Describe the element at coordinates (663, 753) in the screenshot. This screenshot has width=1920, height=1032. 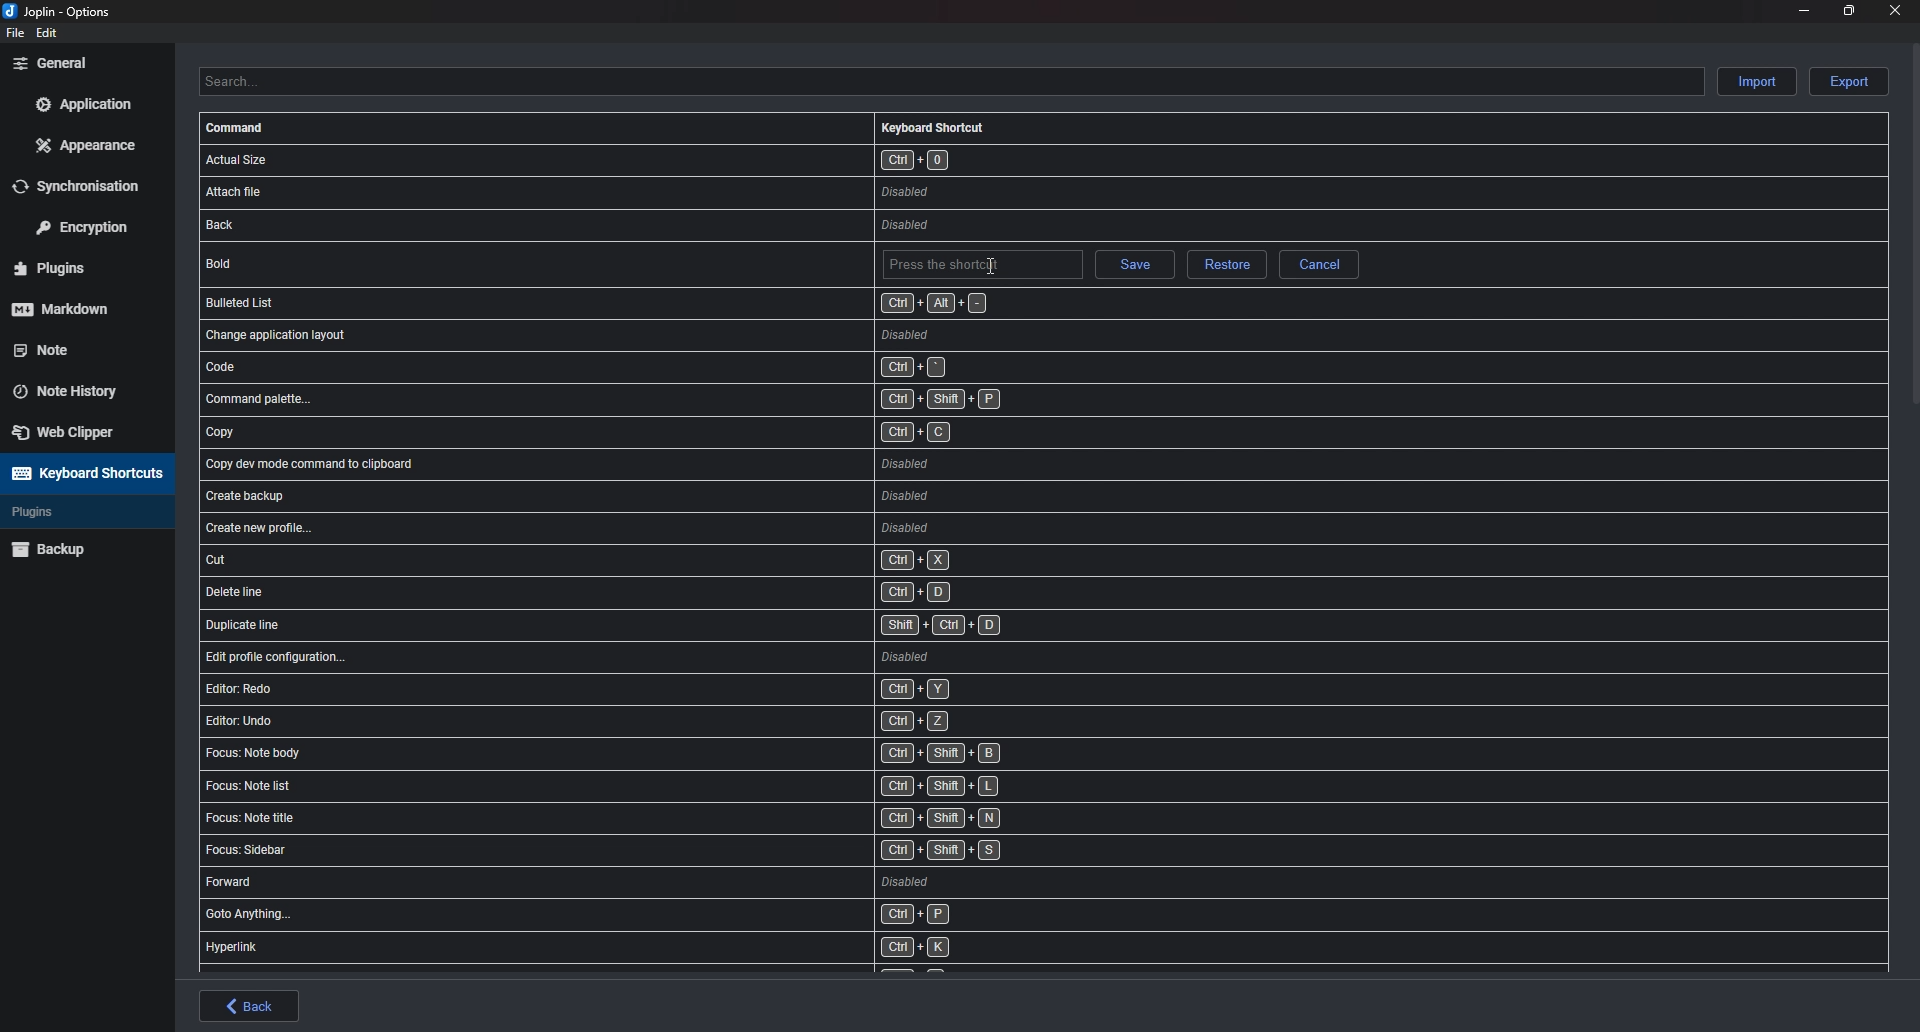
I see `shortcut` at that location.